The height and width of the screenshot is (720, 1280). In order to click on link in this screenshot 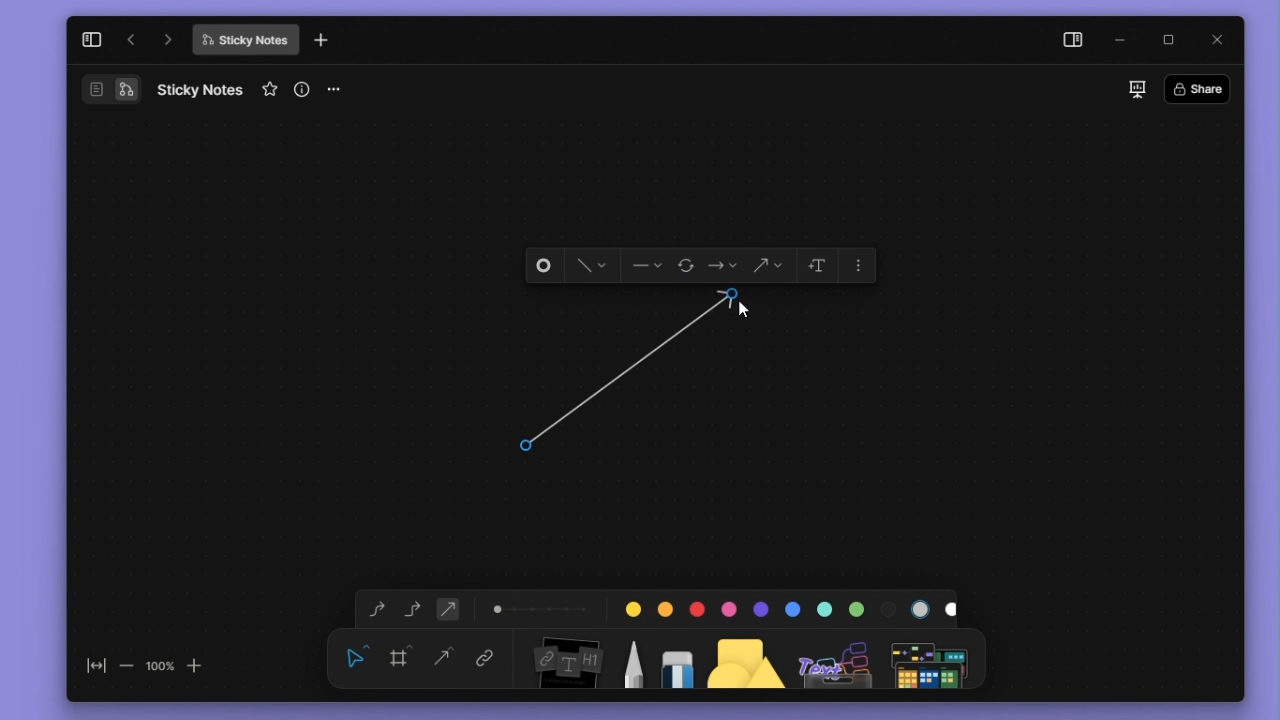, I will do `click(485, 660)`.